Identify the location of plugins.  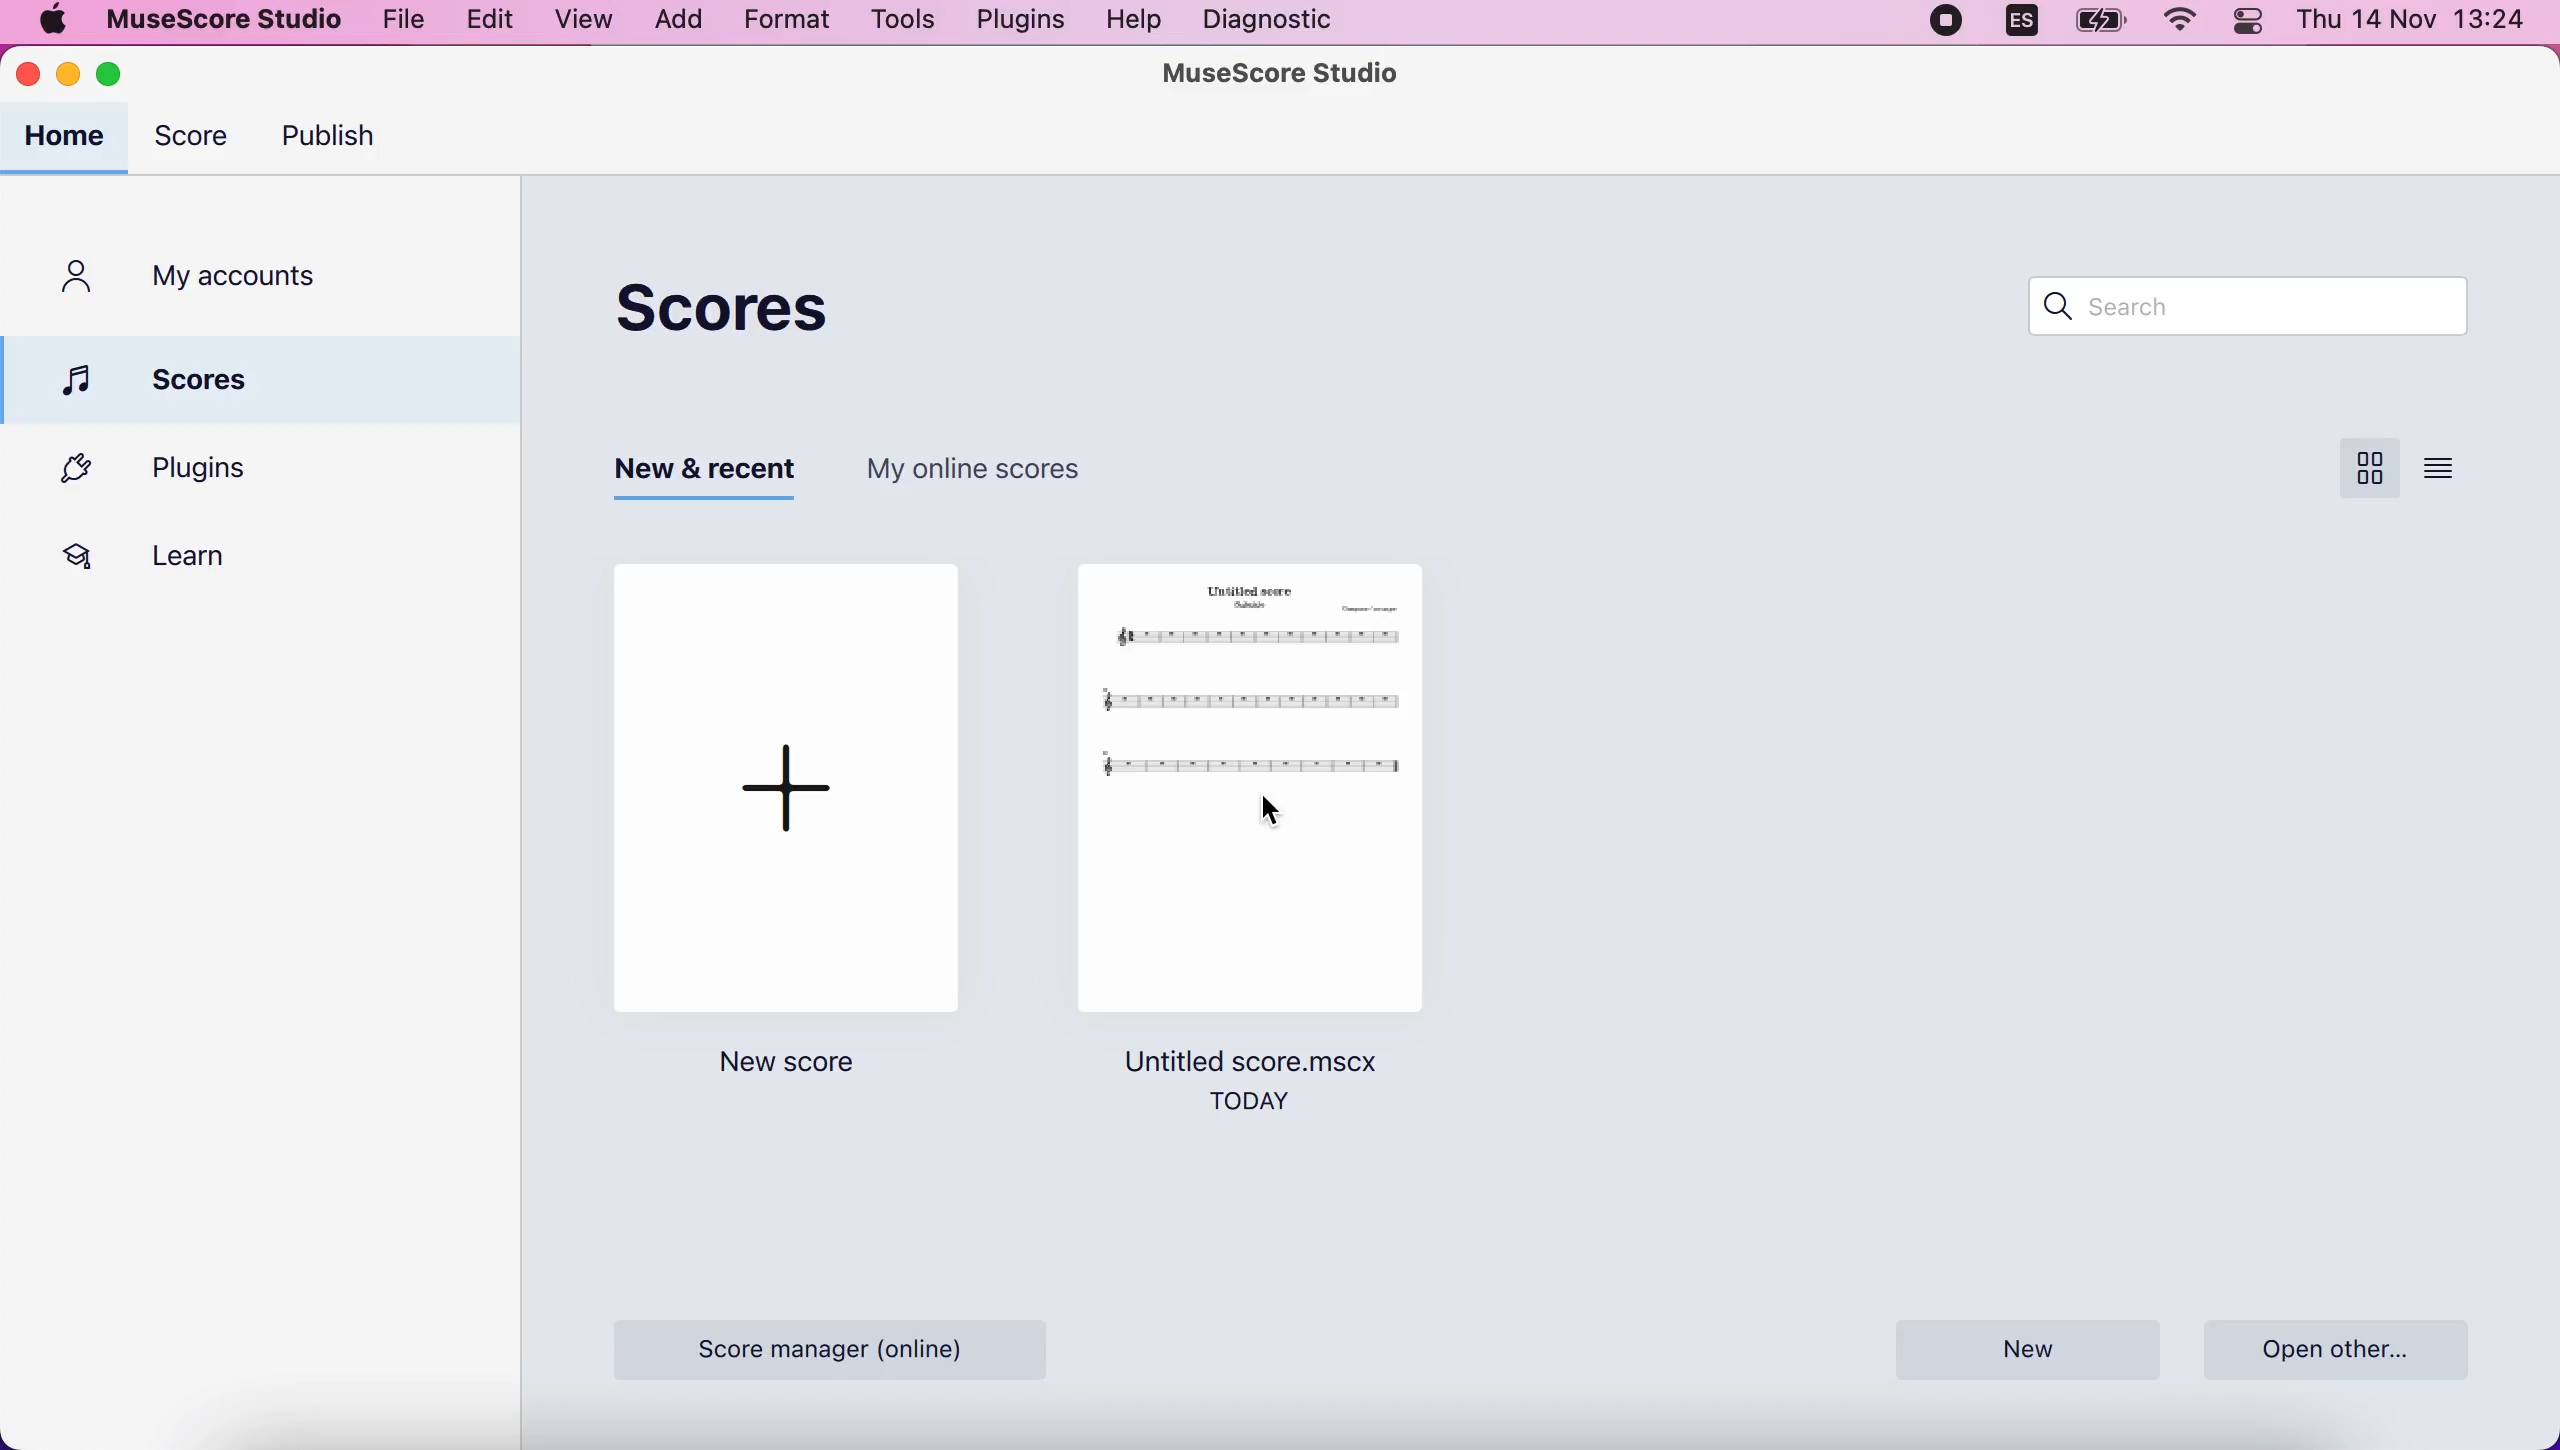
(235, 471).